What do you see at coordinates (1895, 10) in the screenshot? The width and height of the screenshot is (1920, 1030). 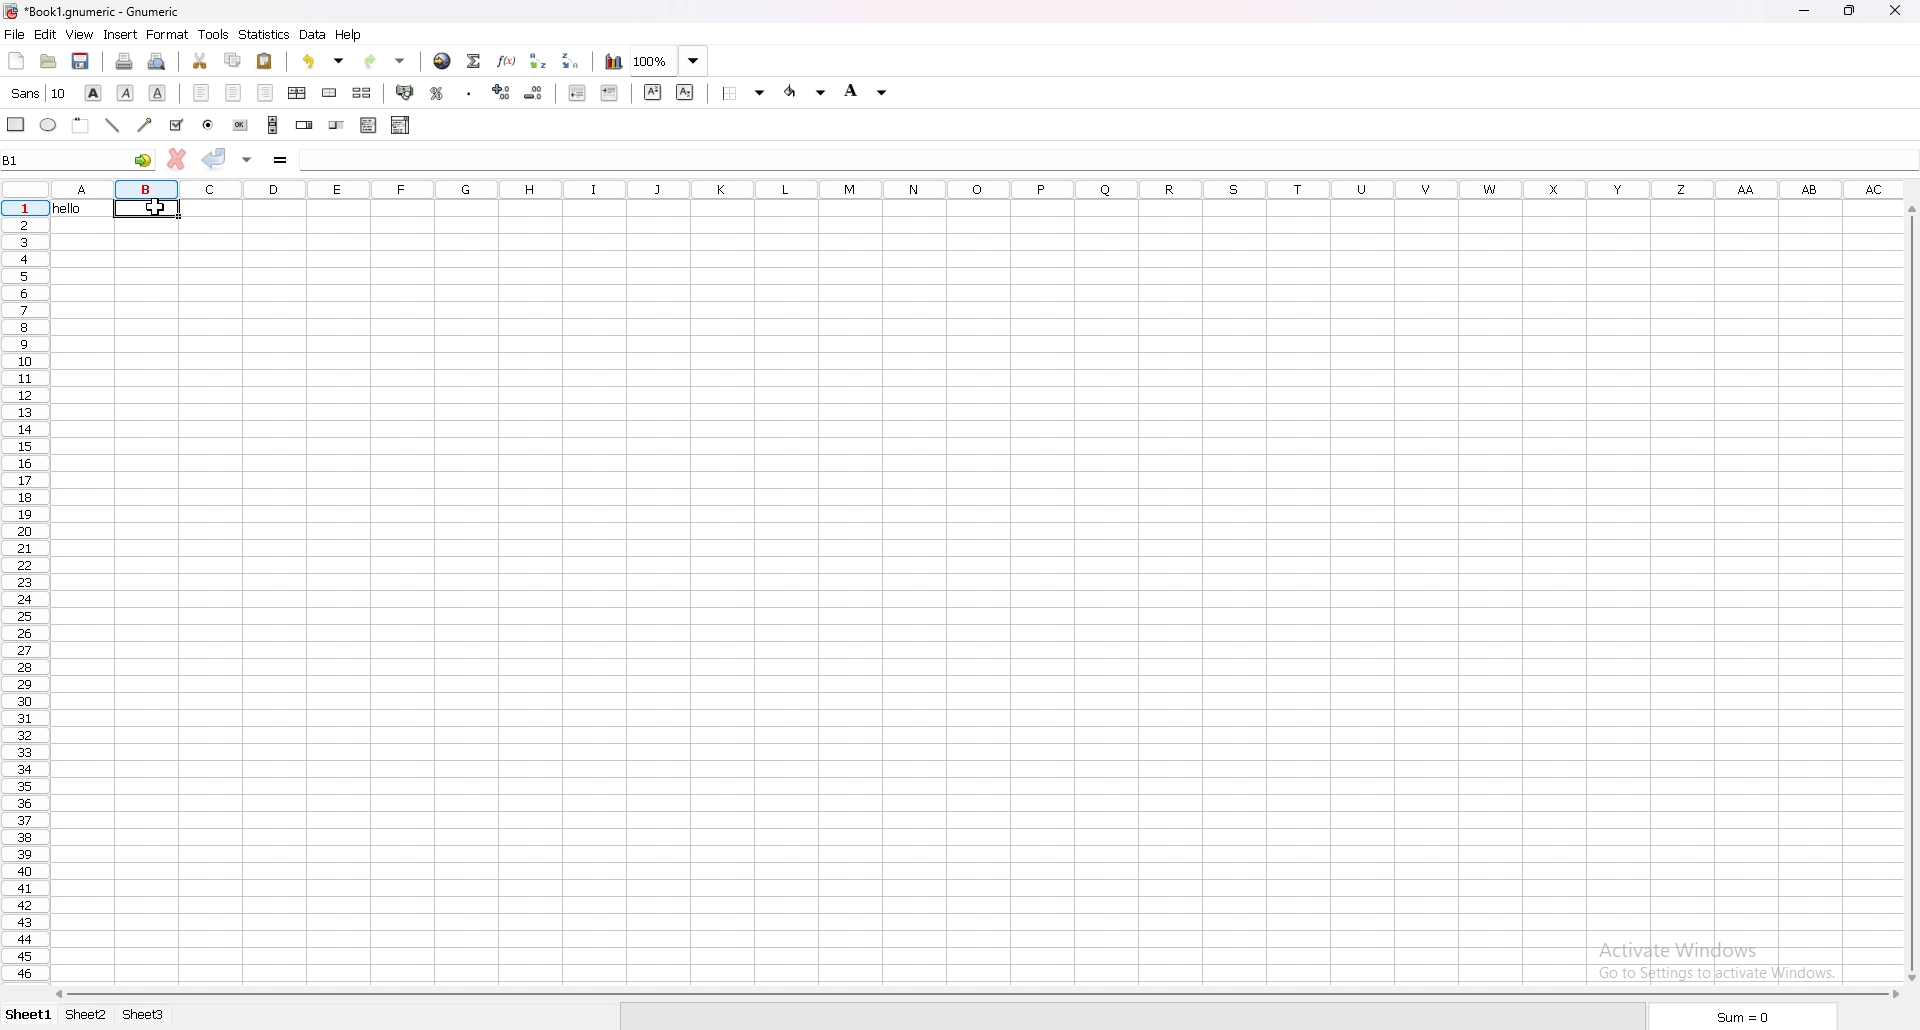 I see `close` at bounding box center [1895, 10].